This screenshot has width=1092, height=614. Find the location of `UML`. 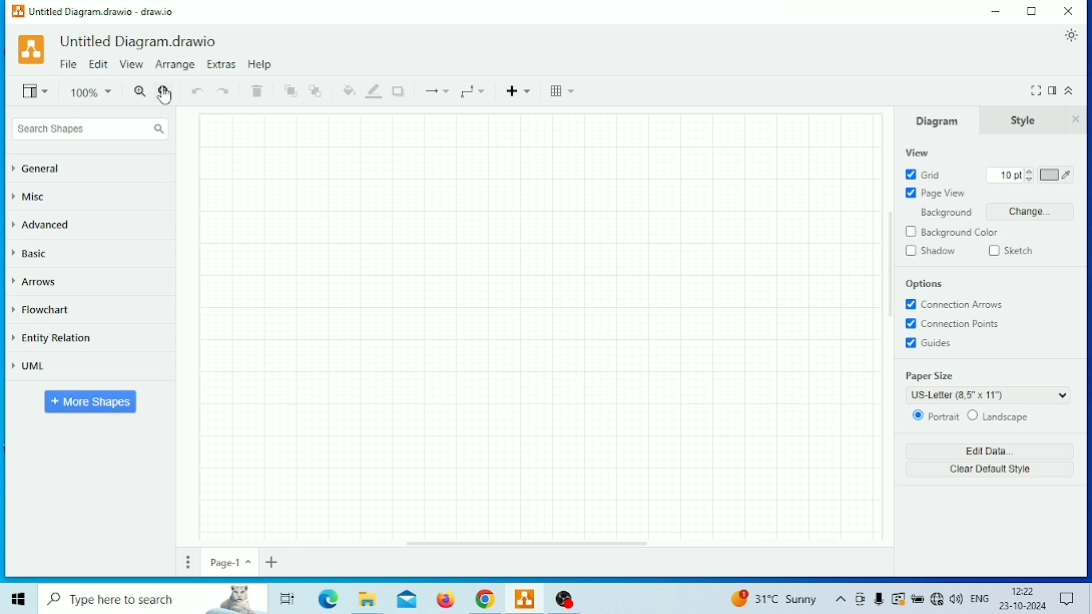

UML is located at coordinates (30, 365).